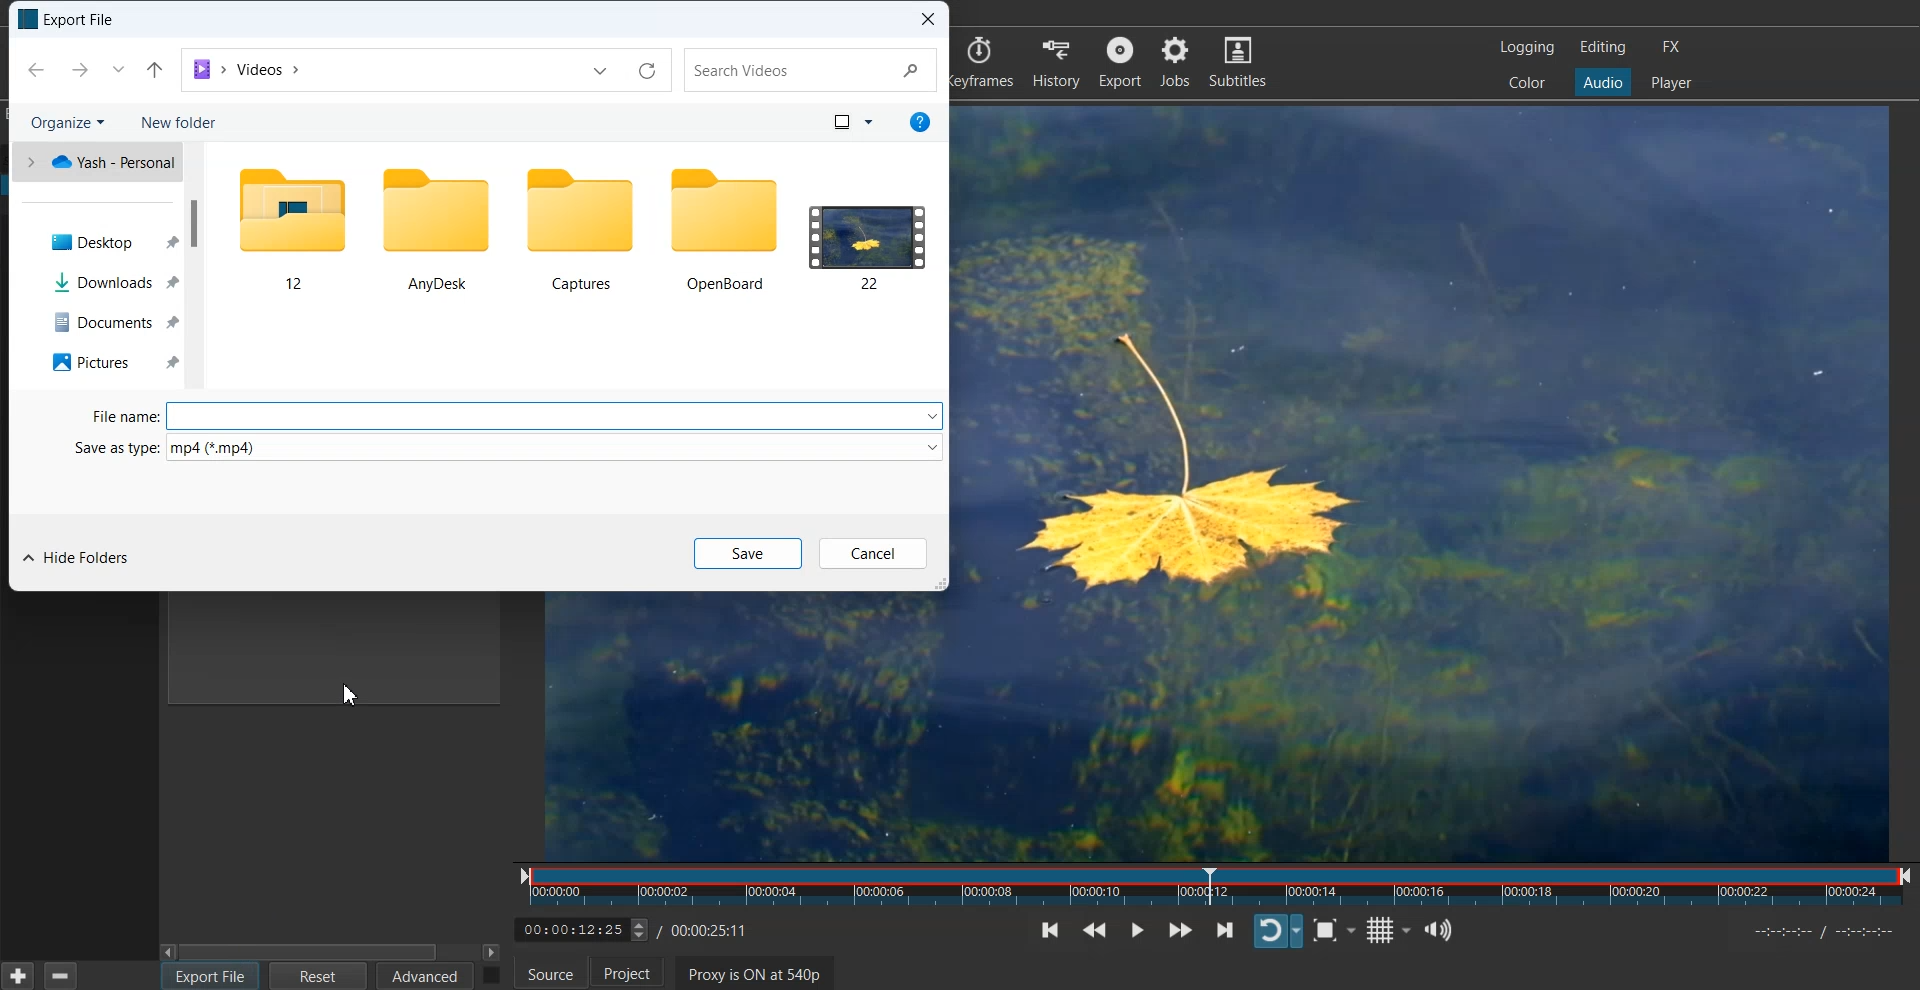 The width and height of the screenshot is (1920, 990). I want to click on Remove current selected preset setting, so click(59, 975).